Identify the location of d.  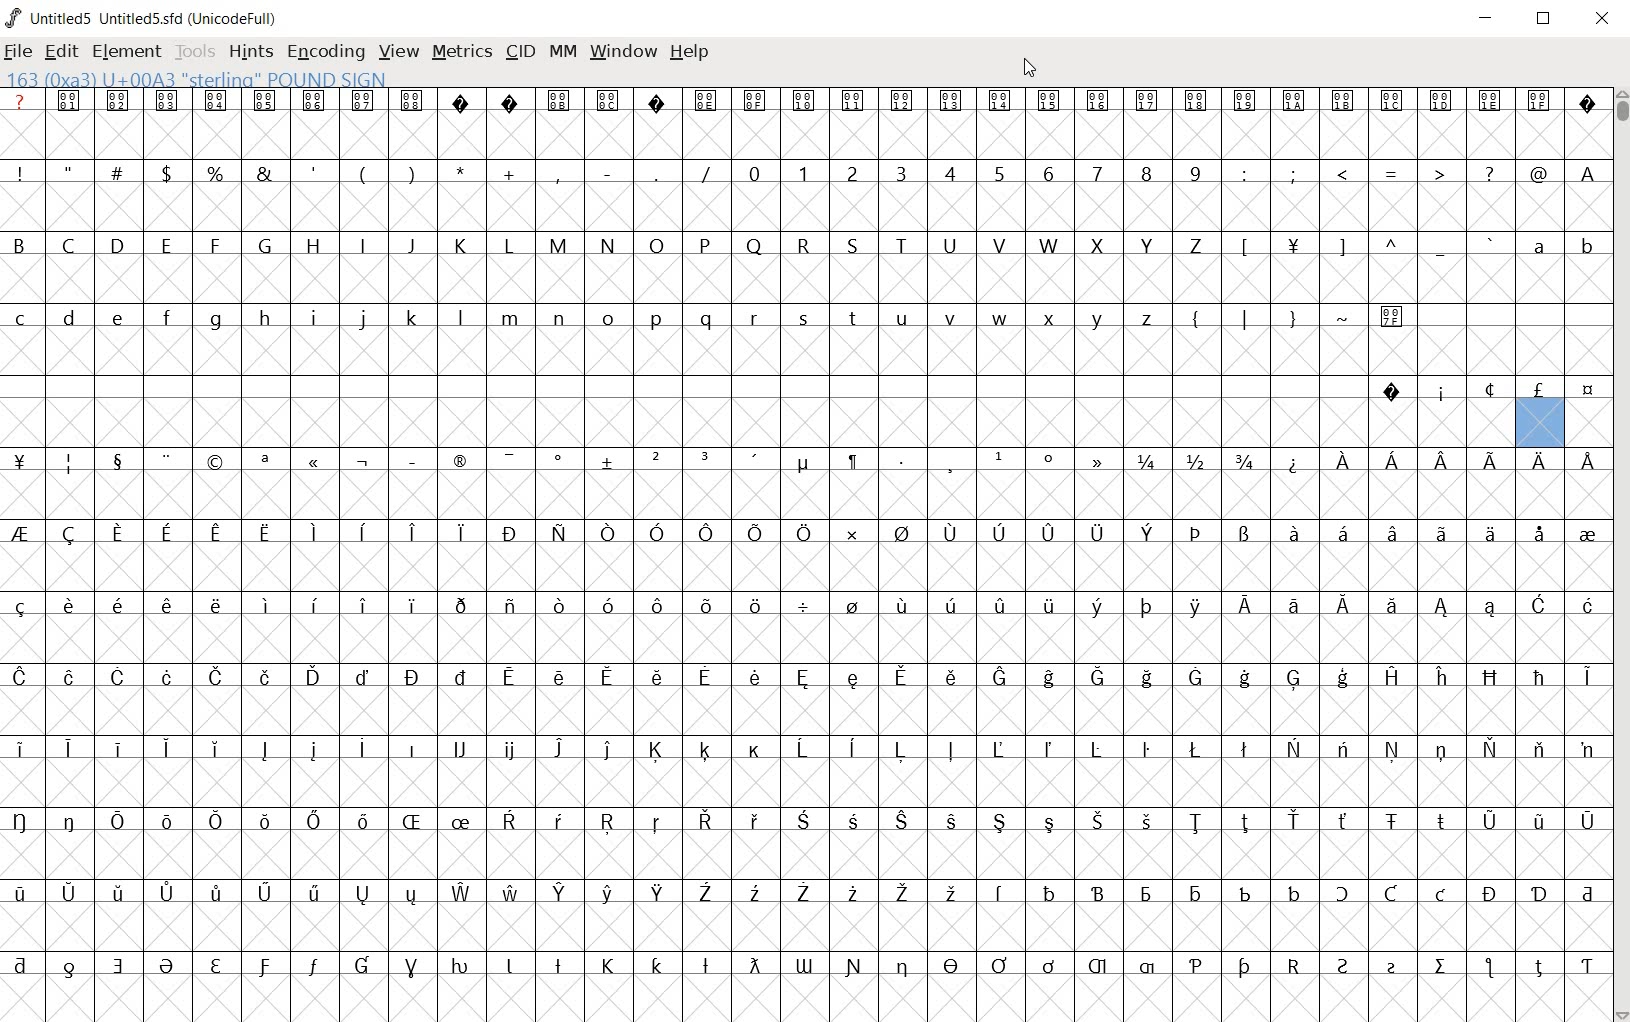
(70, 320).